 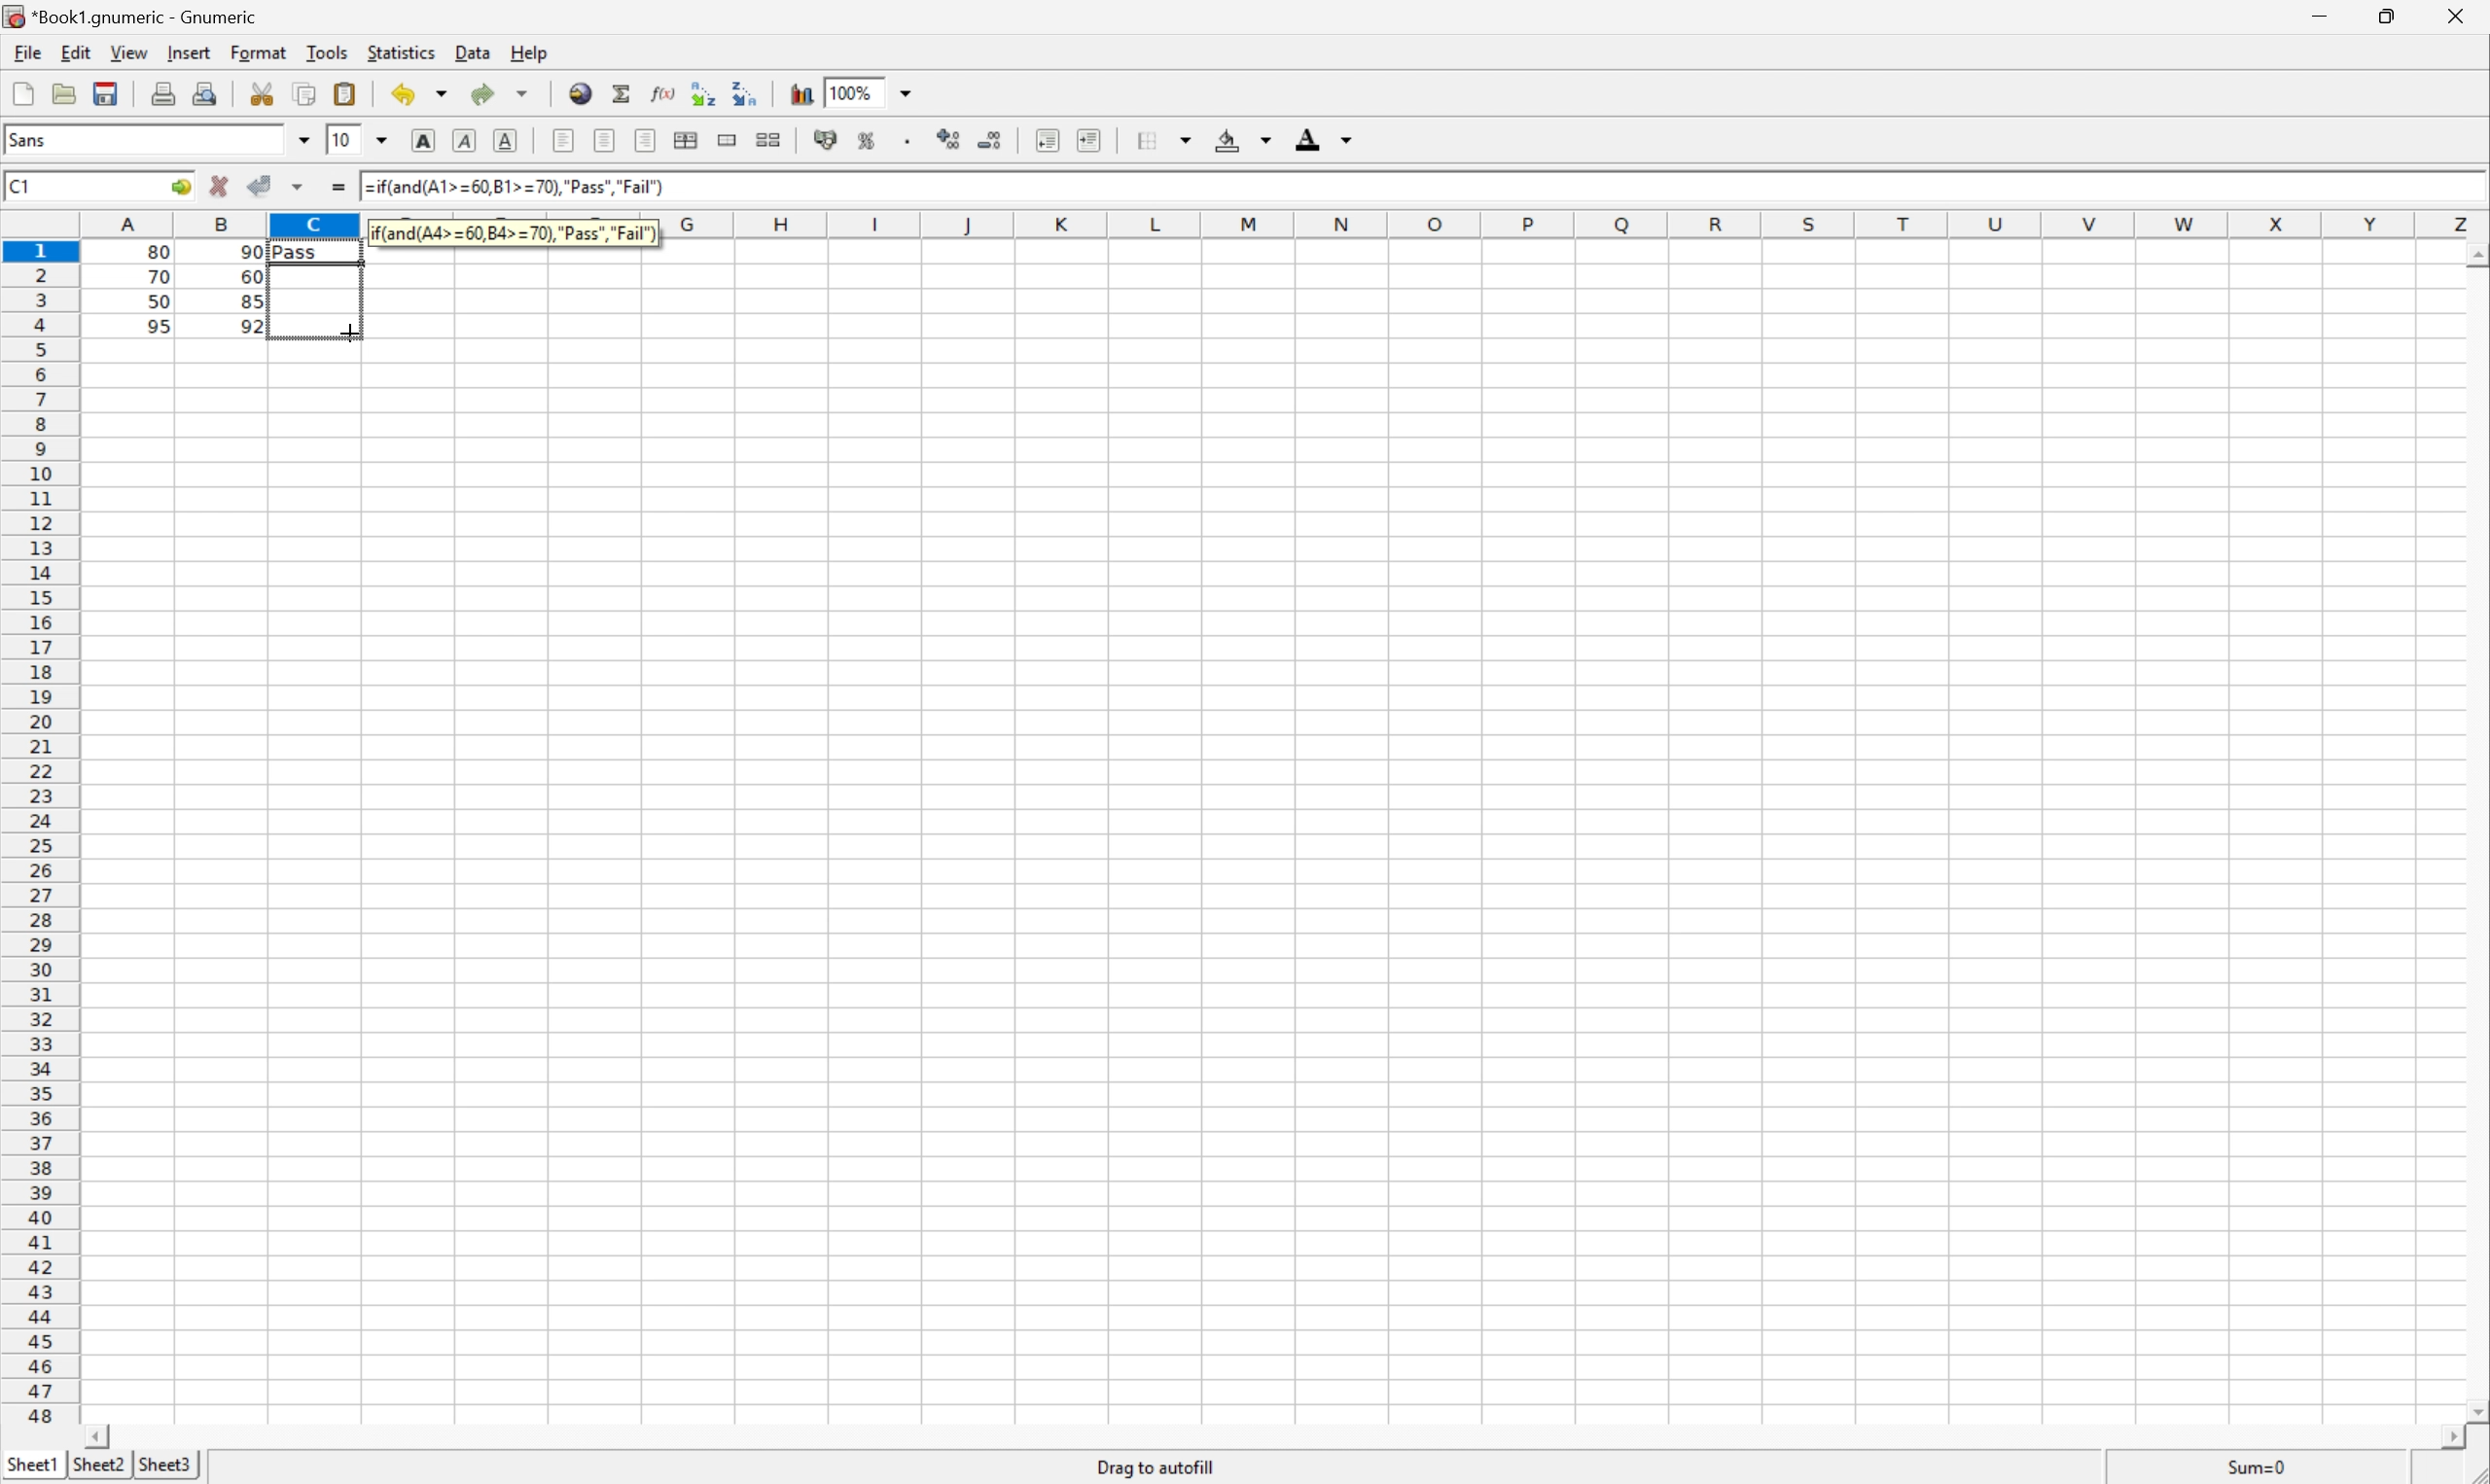 What do you see at coordinates (725, 140) in the screenshot?
I see `Merge ranges of cells` at bounding box center [725, 140].